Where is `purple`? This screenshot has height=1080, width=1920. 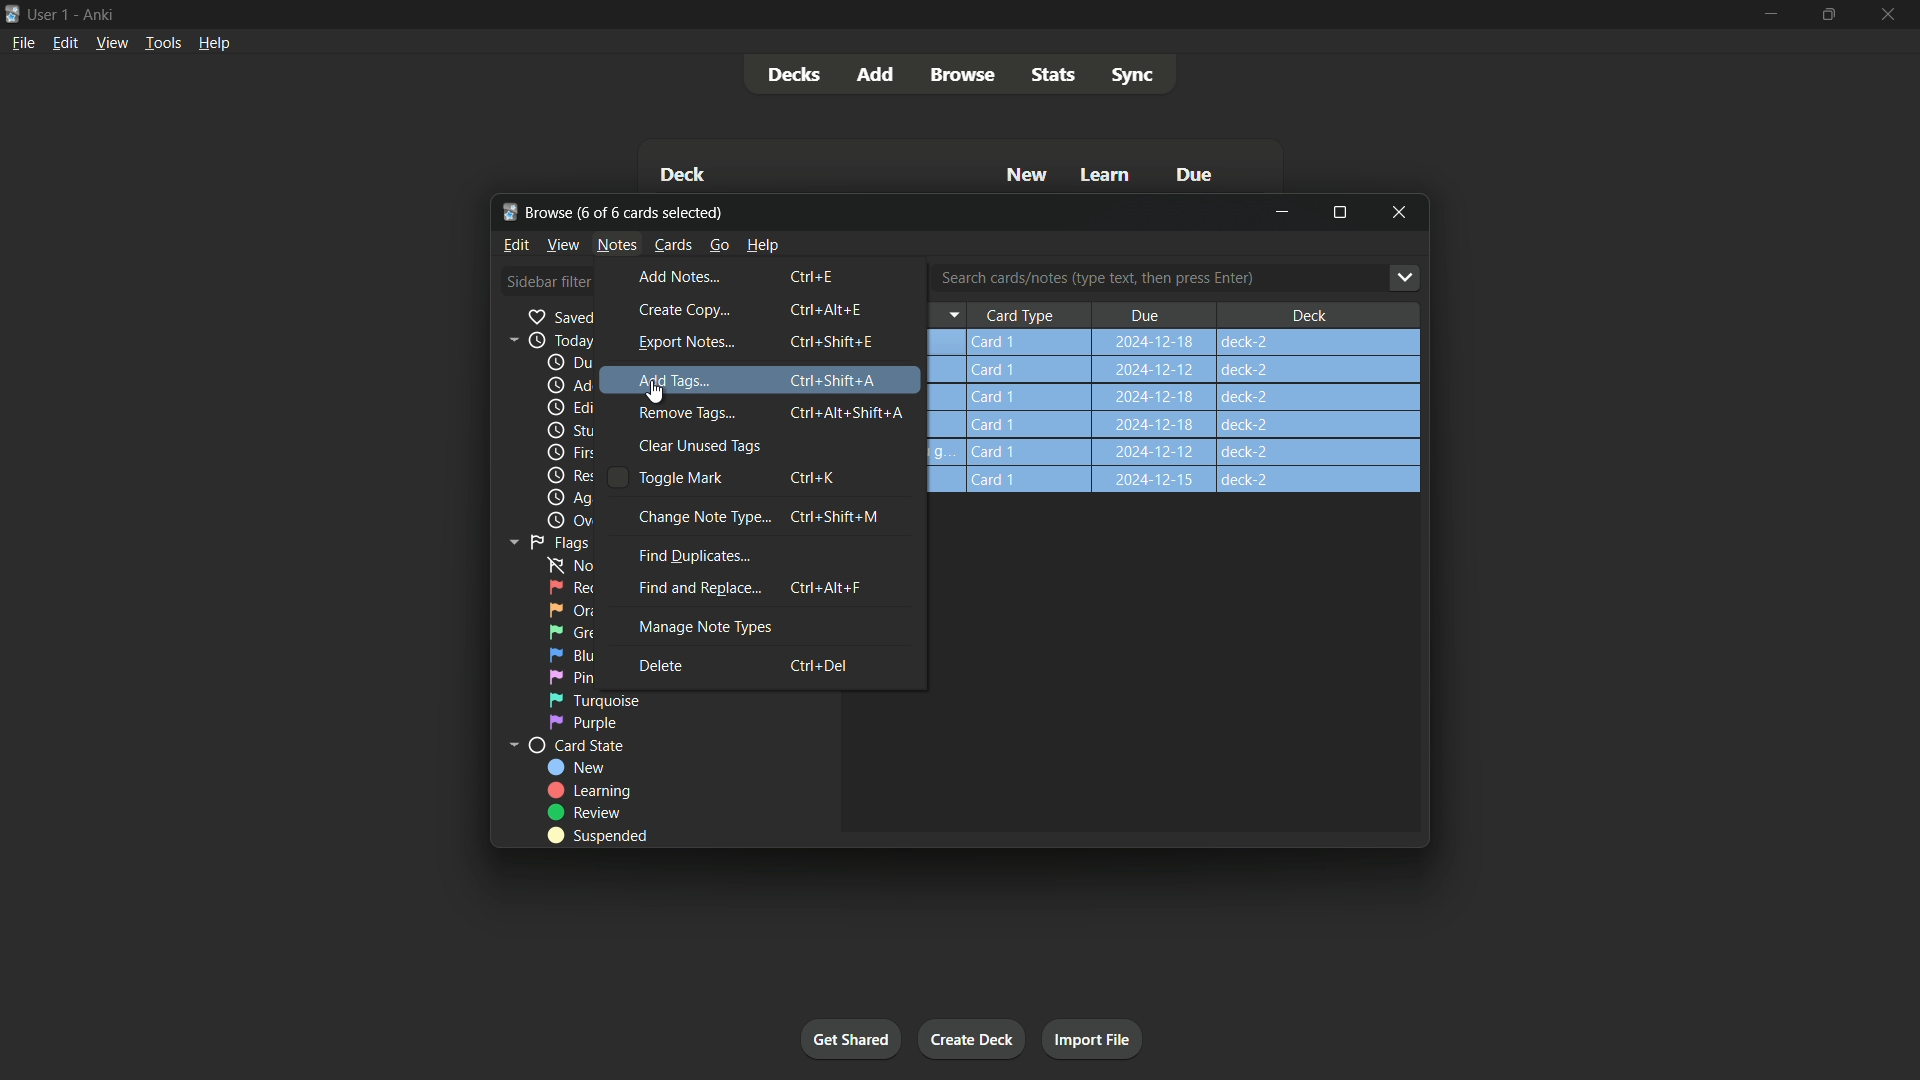
purple is located at coordinates (589, 722).